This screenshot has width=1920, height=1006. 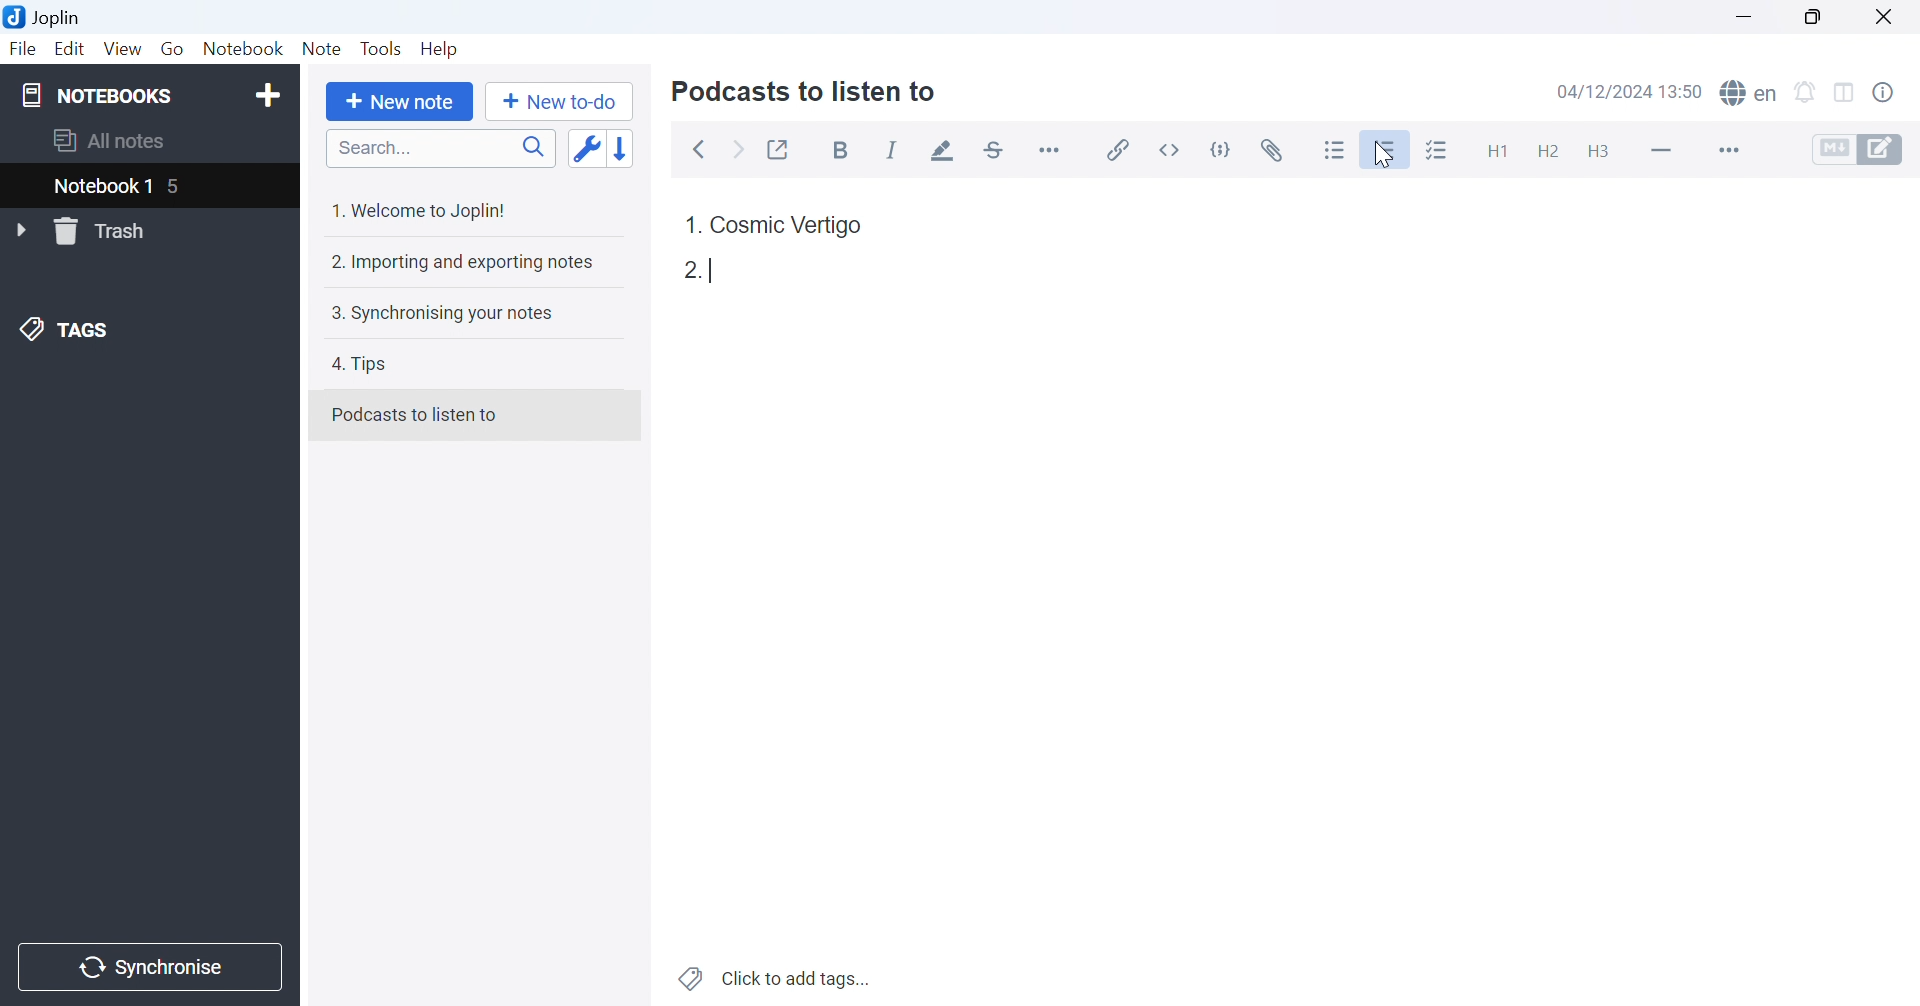 I want to click on Toggle editor layout, so click(x=1845, y=93).